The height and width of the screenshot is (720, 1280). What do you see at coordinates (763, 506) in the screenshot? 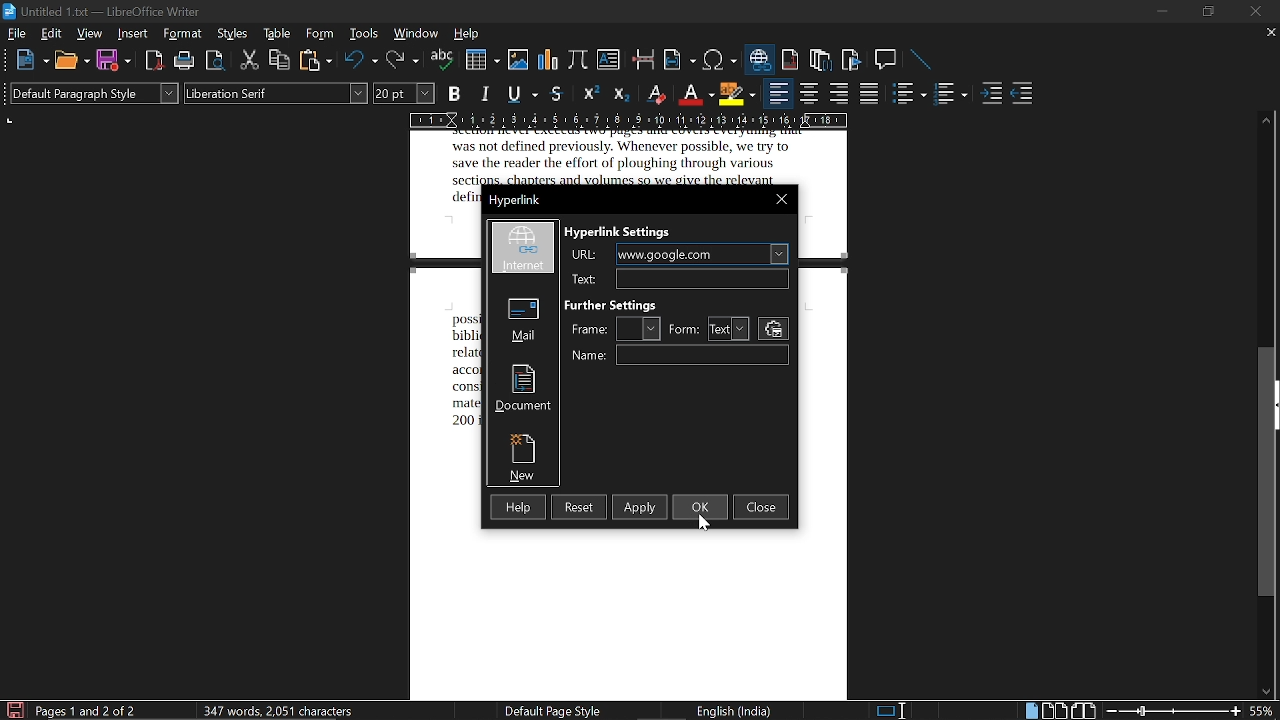
I see `close` at bounding box center [763, 506].